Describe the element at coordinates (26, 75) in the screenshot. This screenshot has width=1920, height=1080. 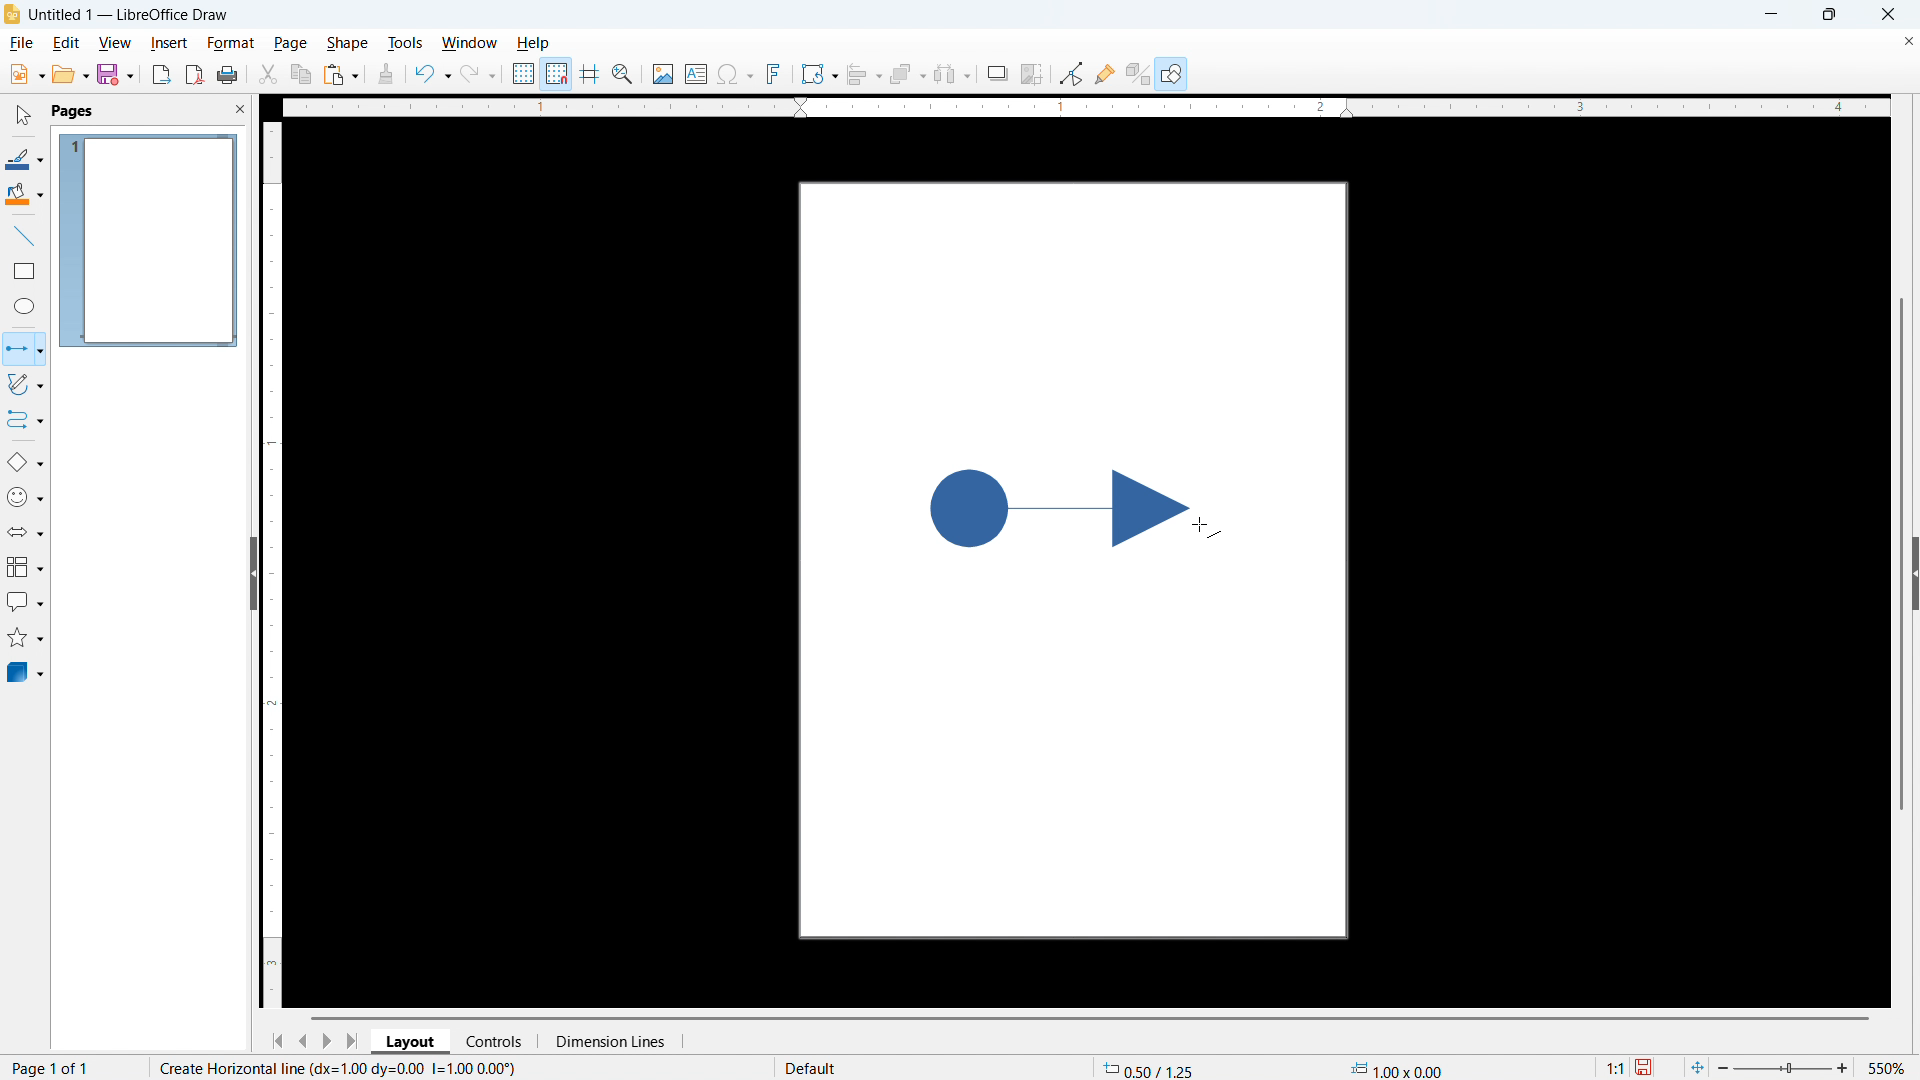
I see `New ` at that location.